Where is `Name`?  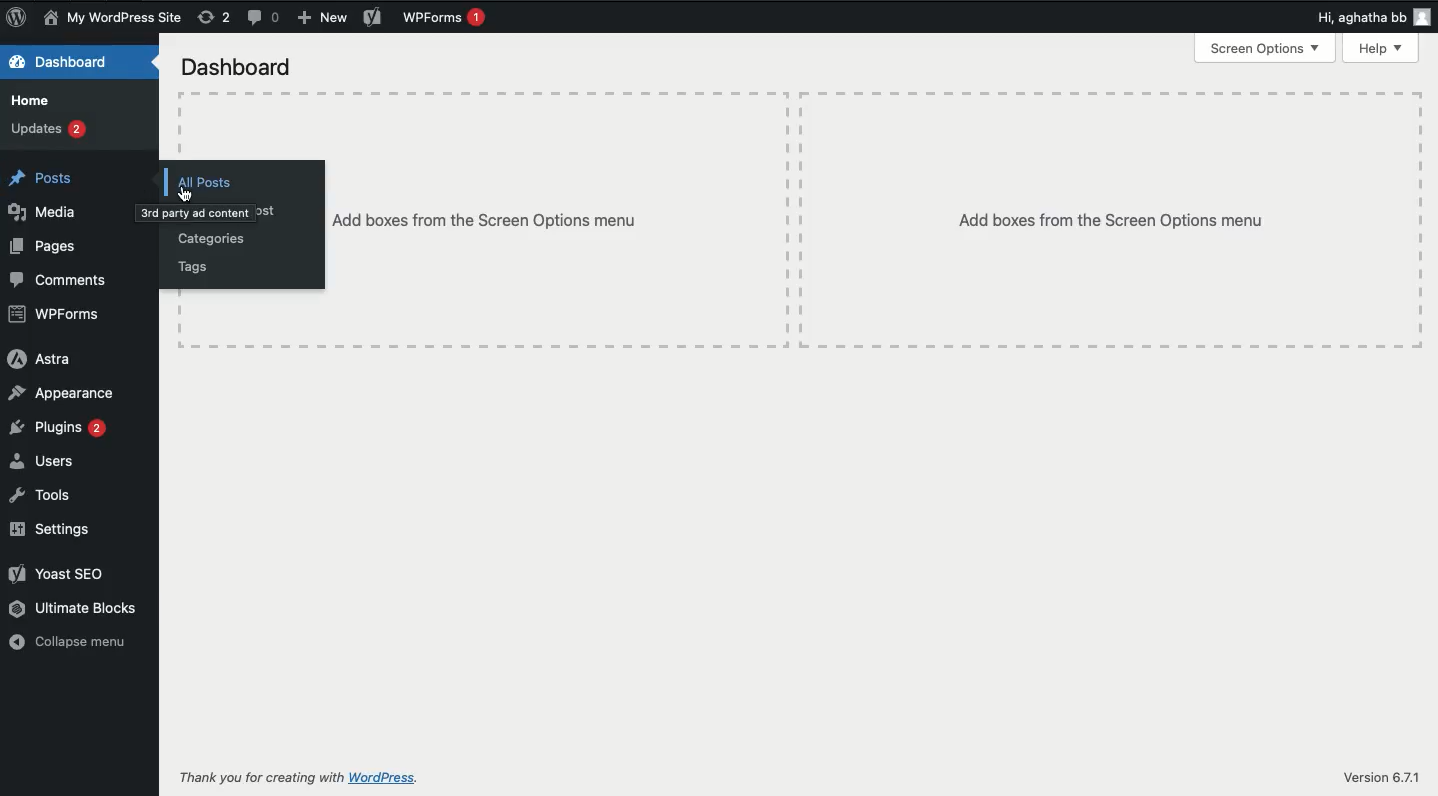
Name is located at coordinates (111, 18).